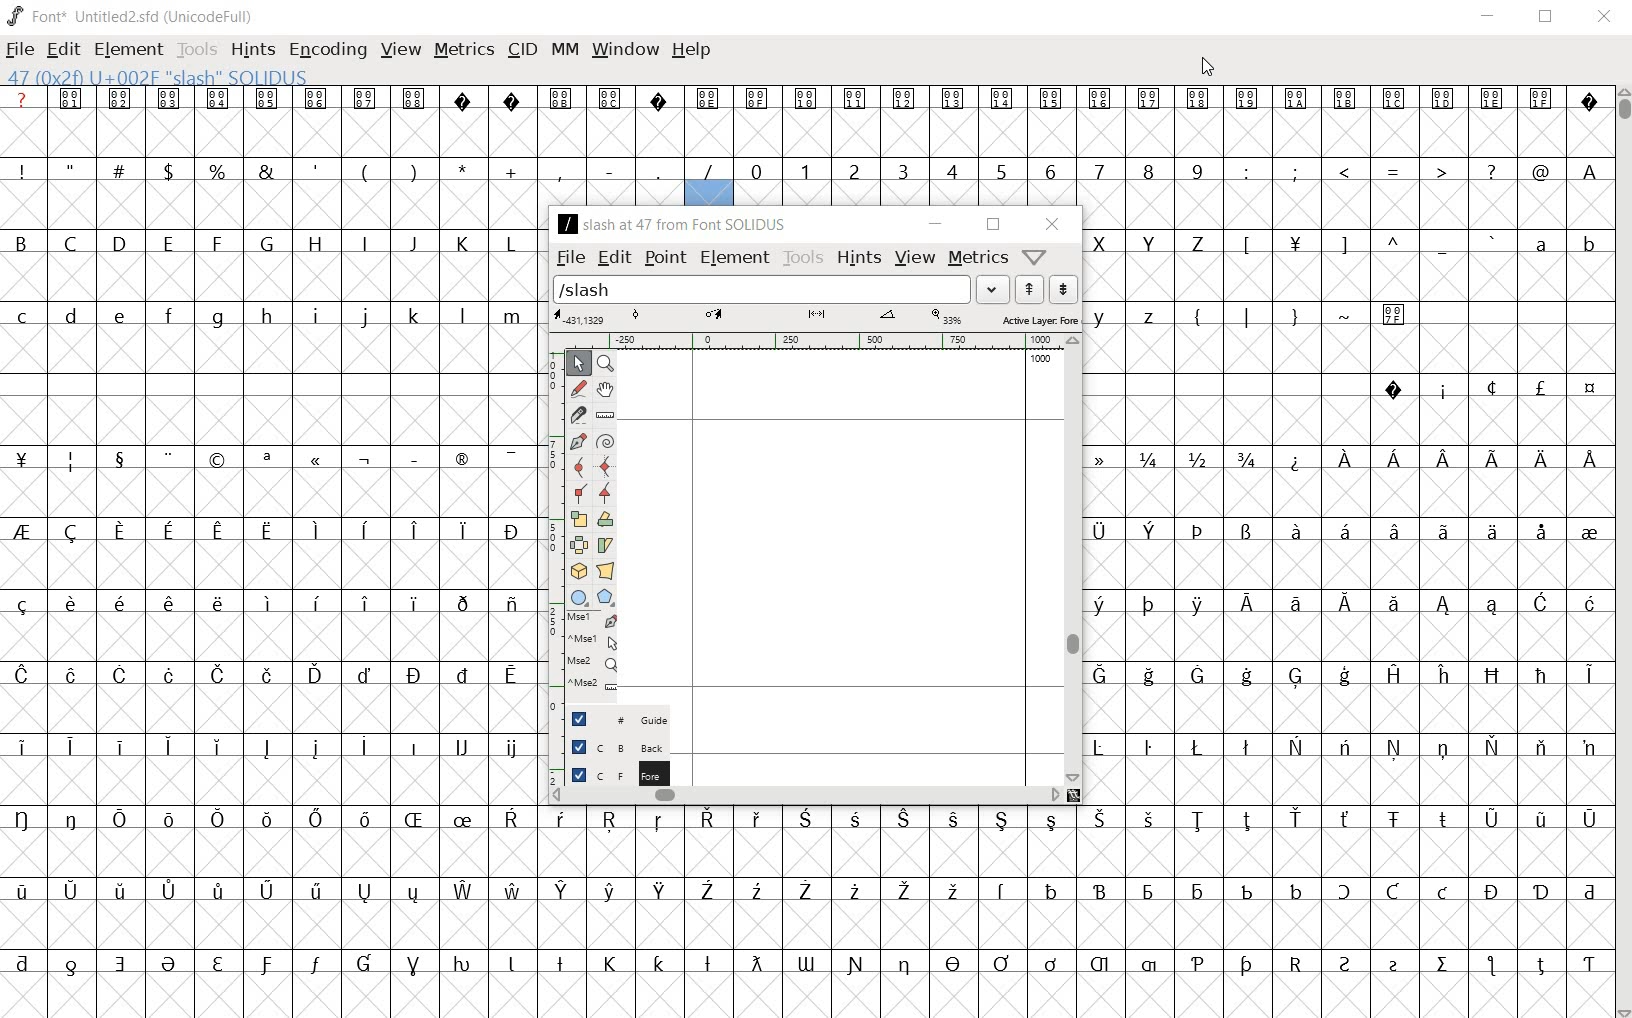 Image resolution: width=1632 pixels, height=1018 pixels. Describe the element at coordinates (279, 459) in the screenshot. I see `symbols` at that location.